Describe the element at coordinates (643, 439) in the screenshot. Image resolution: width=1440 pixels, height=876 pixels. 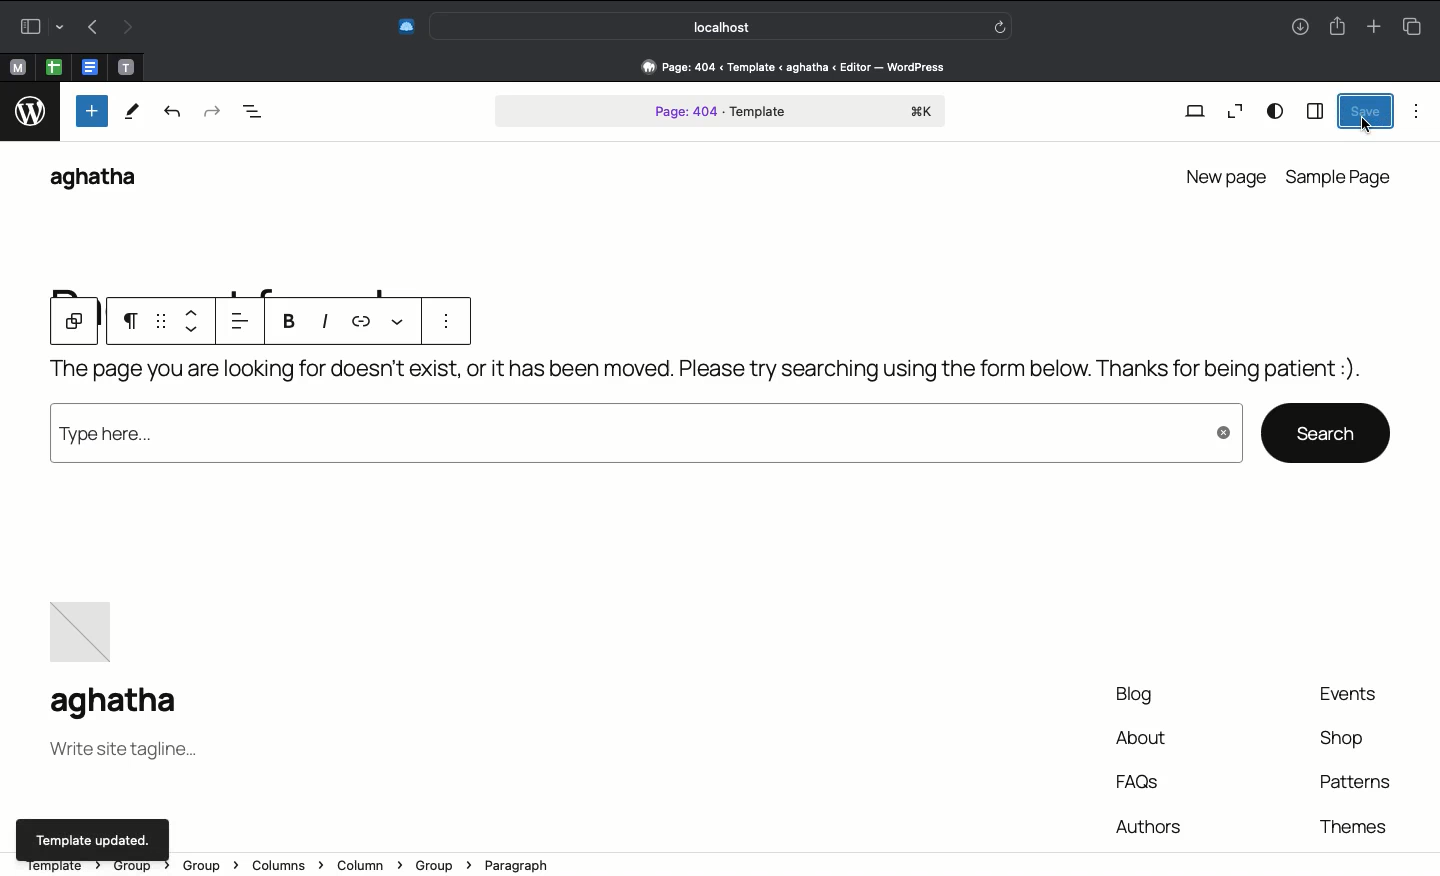
I see `Type here` at that location.